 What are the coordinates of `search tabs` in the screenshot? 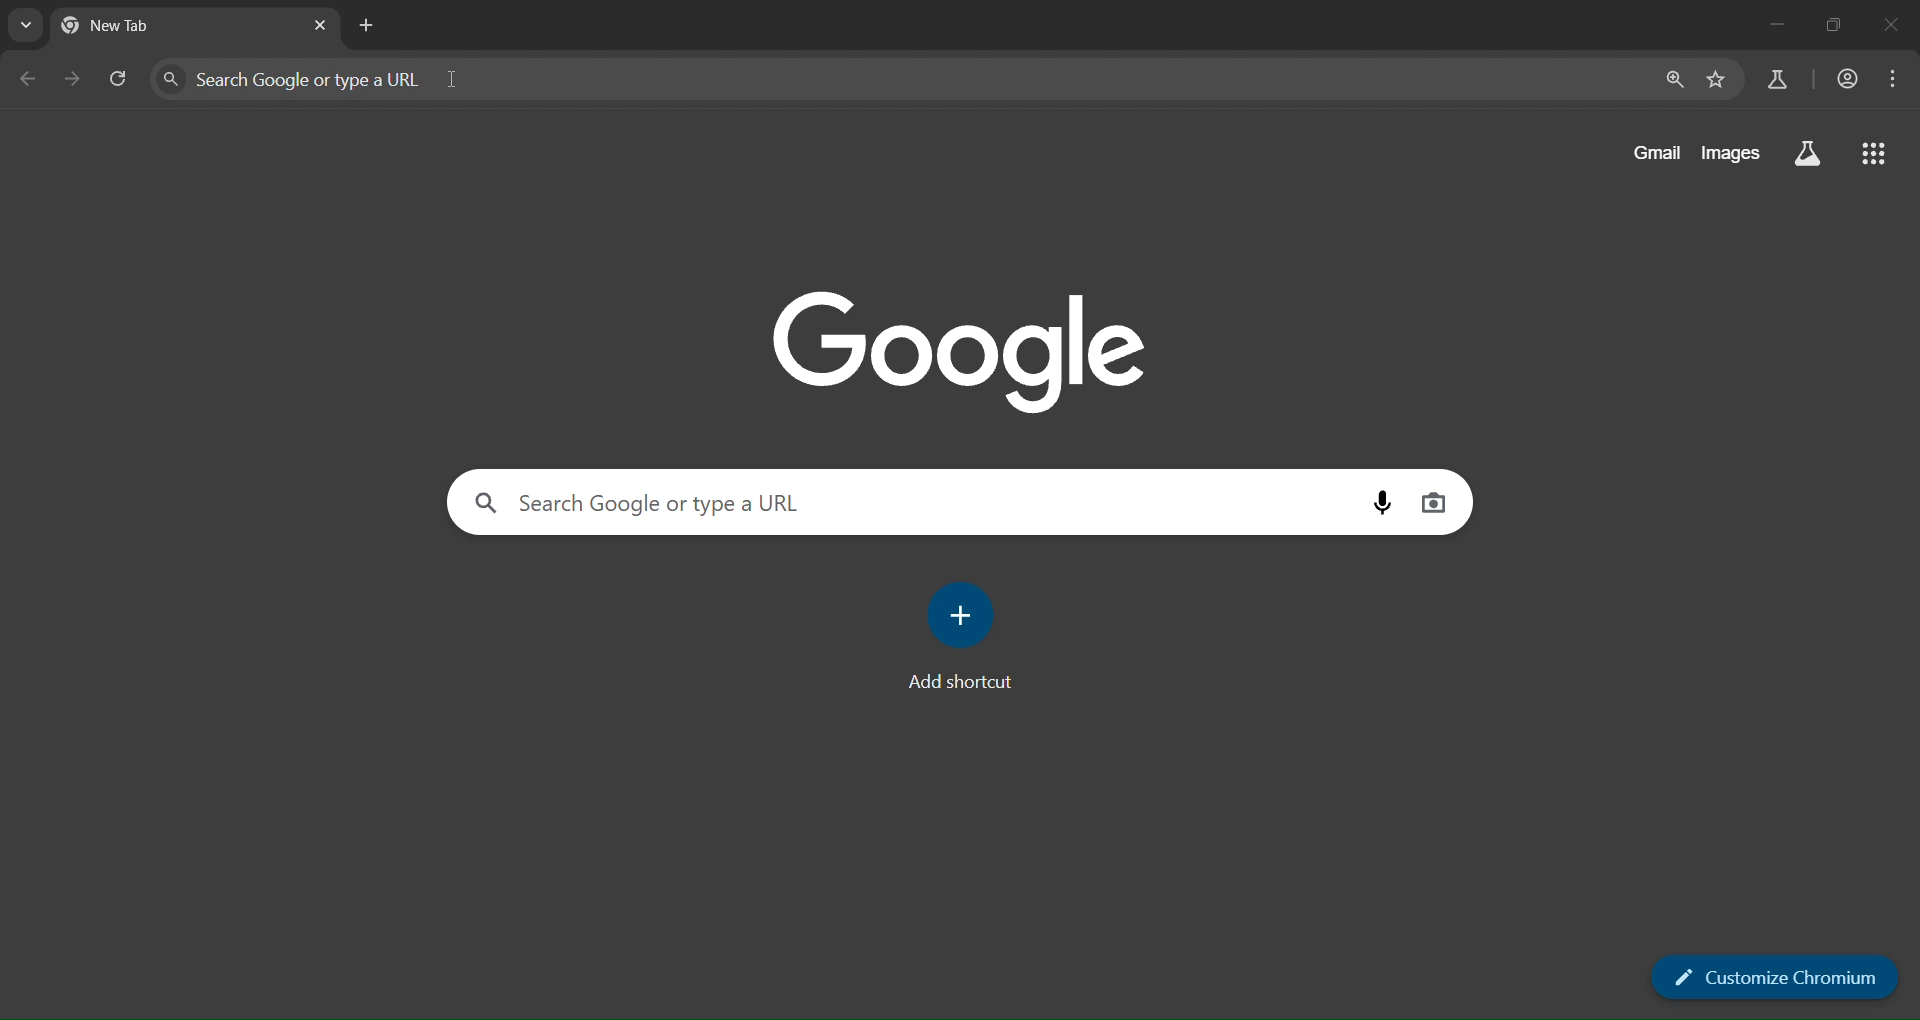 It's located at (29, 25).